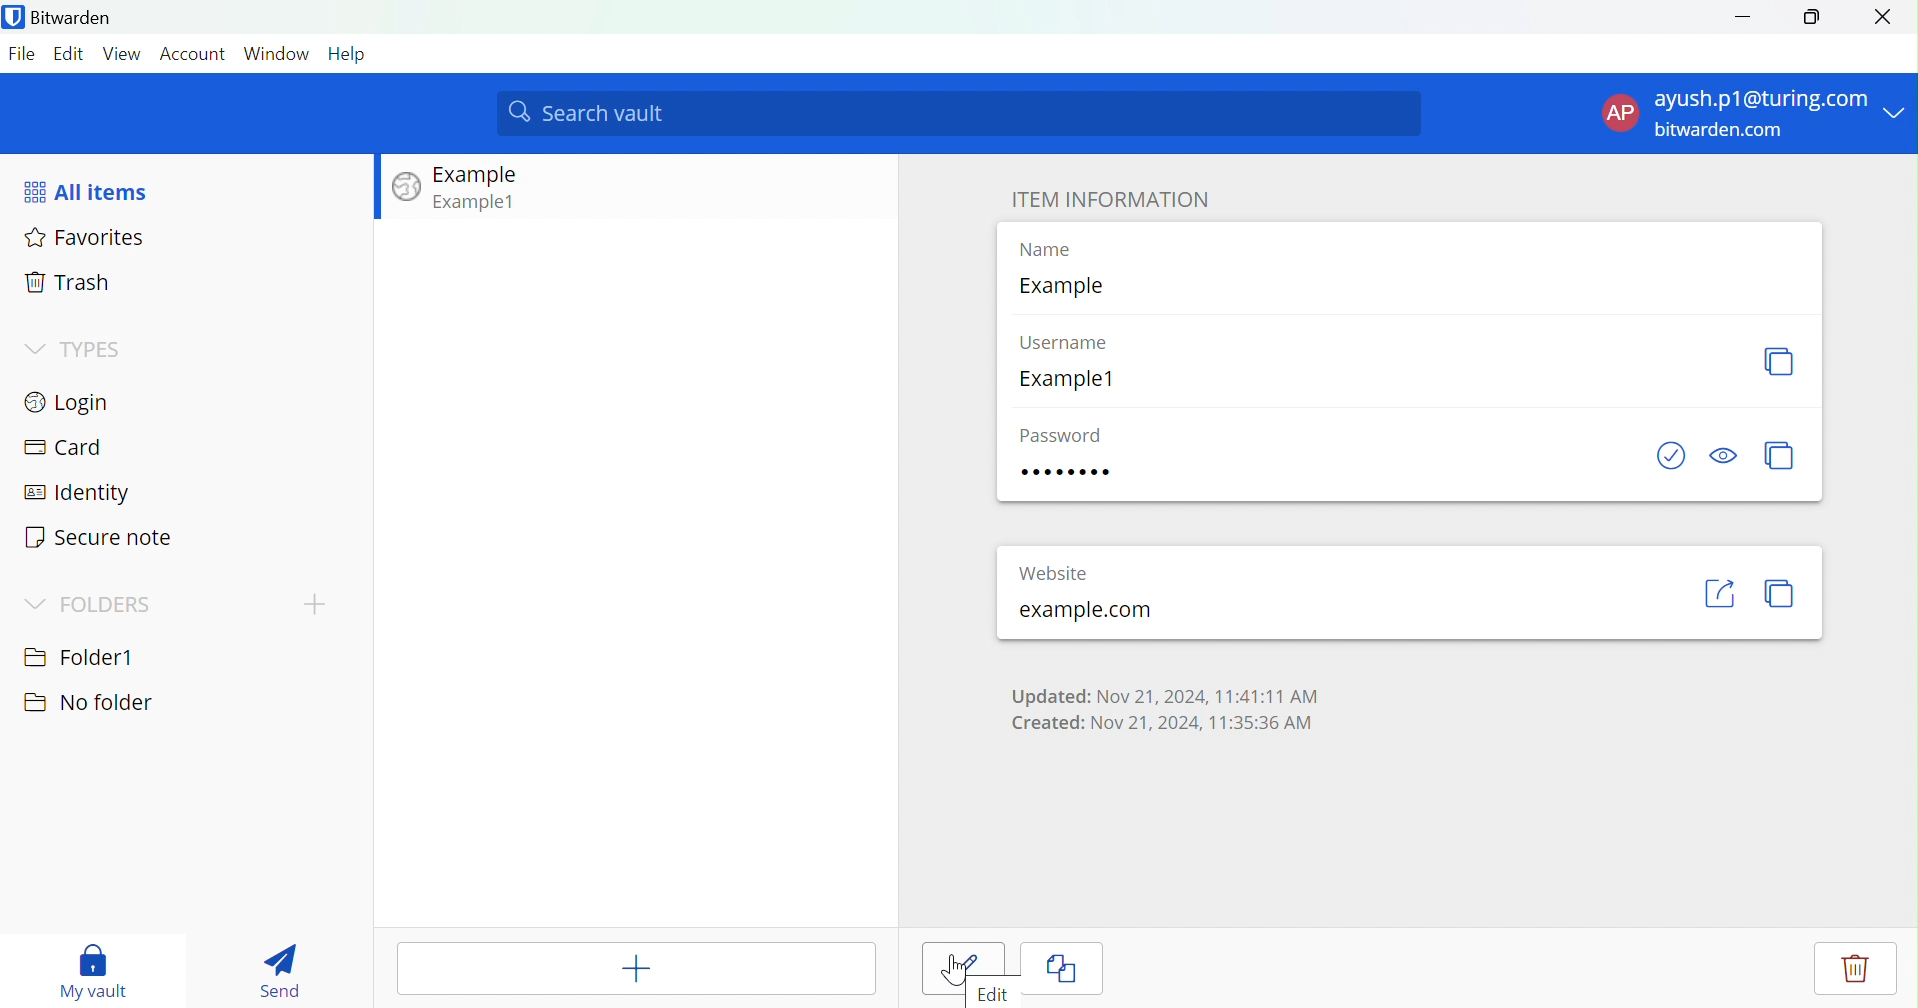 This screenshot has width=1918, height=1008. What do you see at coordinates (1858, 967) in the screenshot?
I see `Delete` at bounding box center [1858, 967].